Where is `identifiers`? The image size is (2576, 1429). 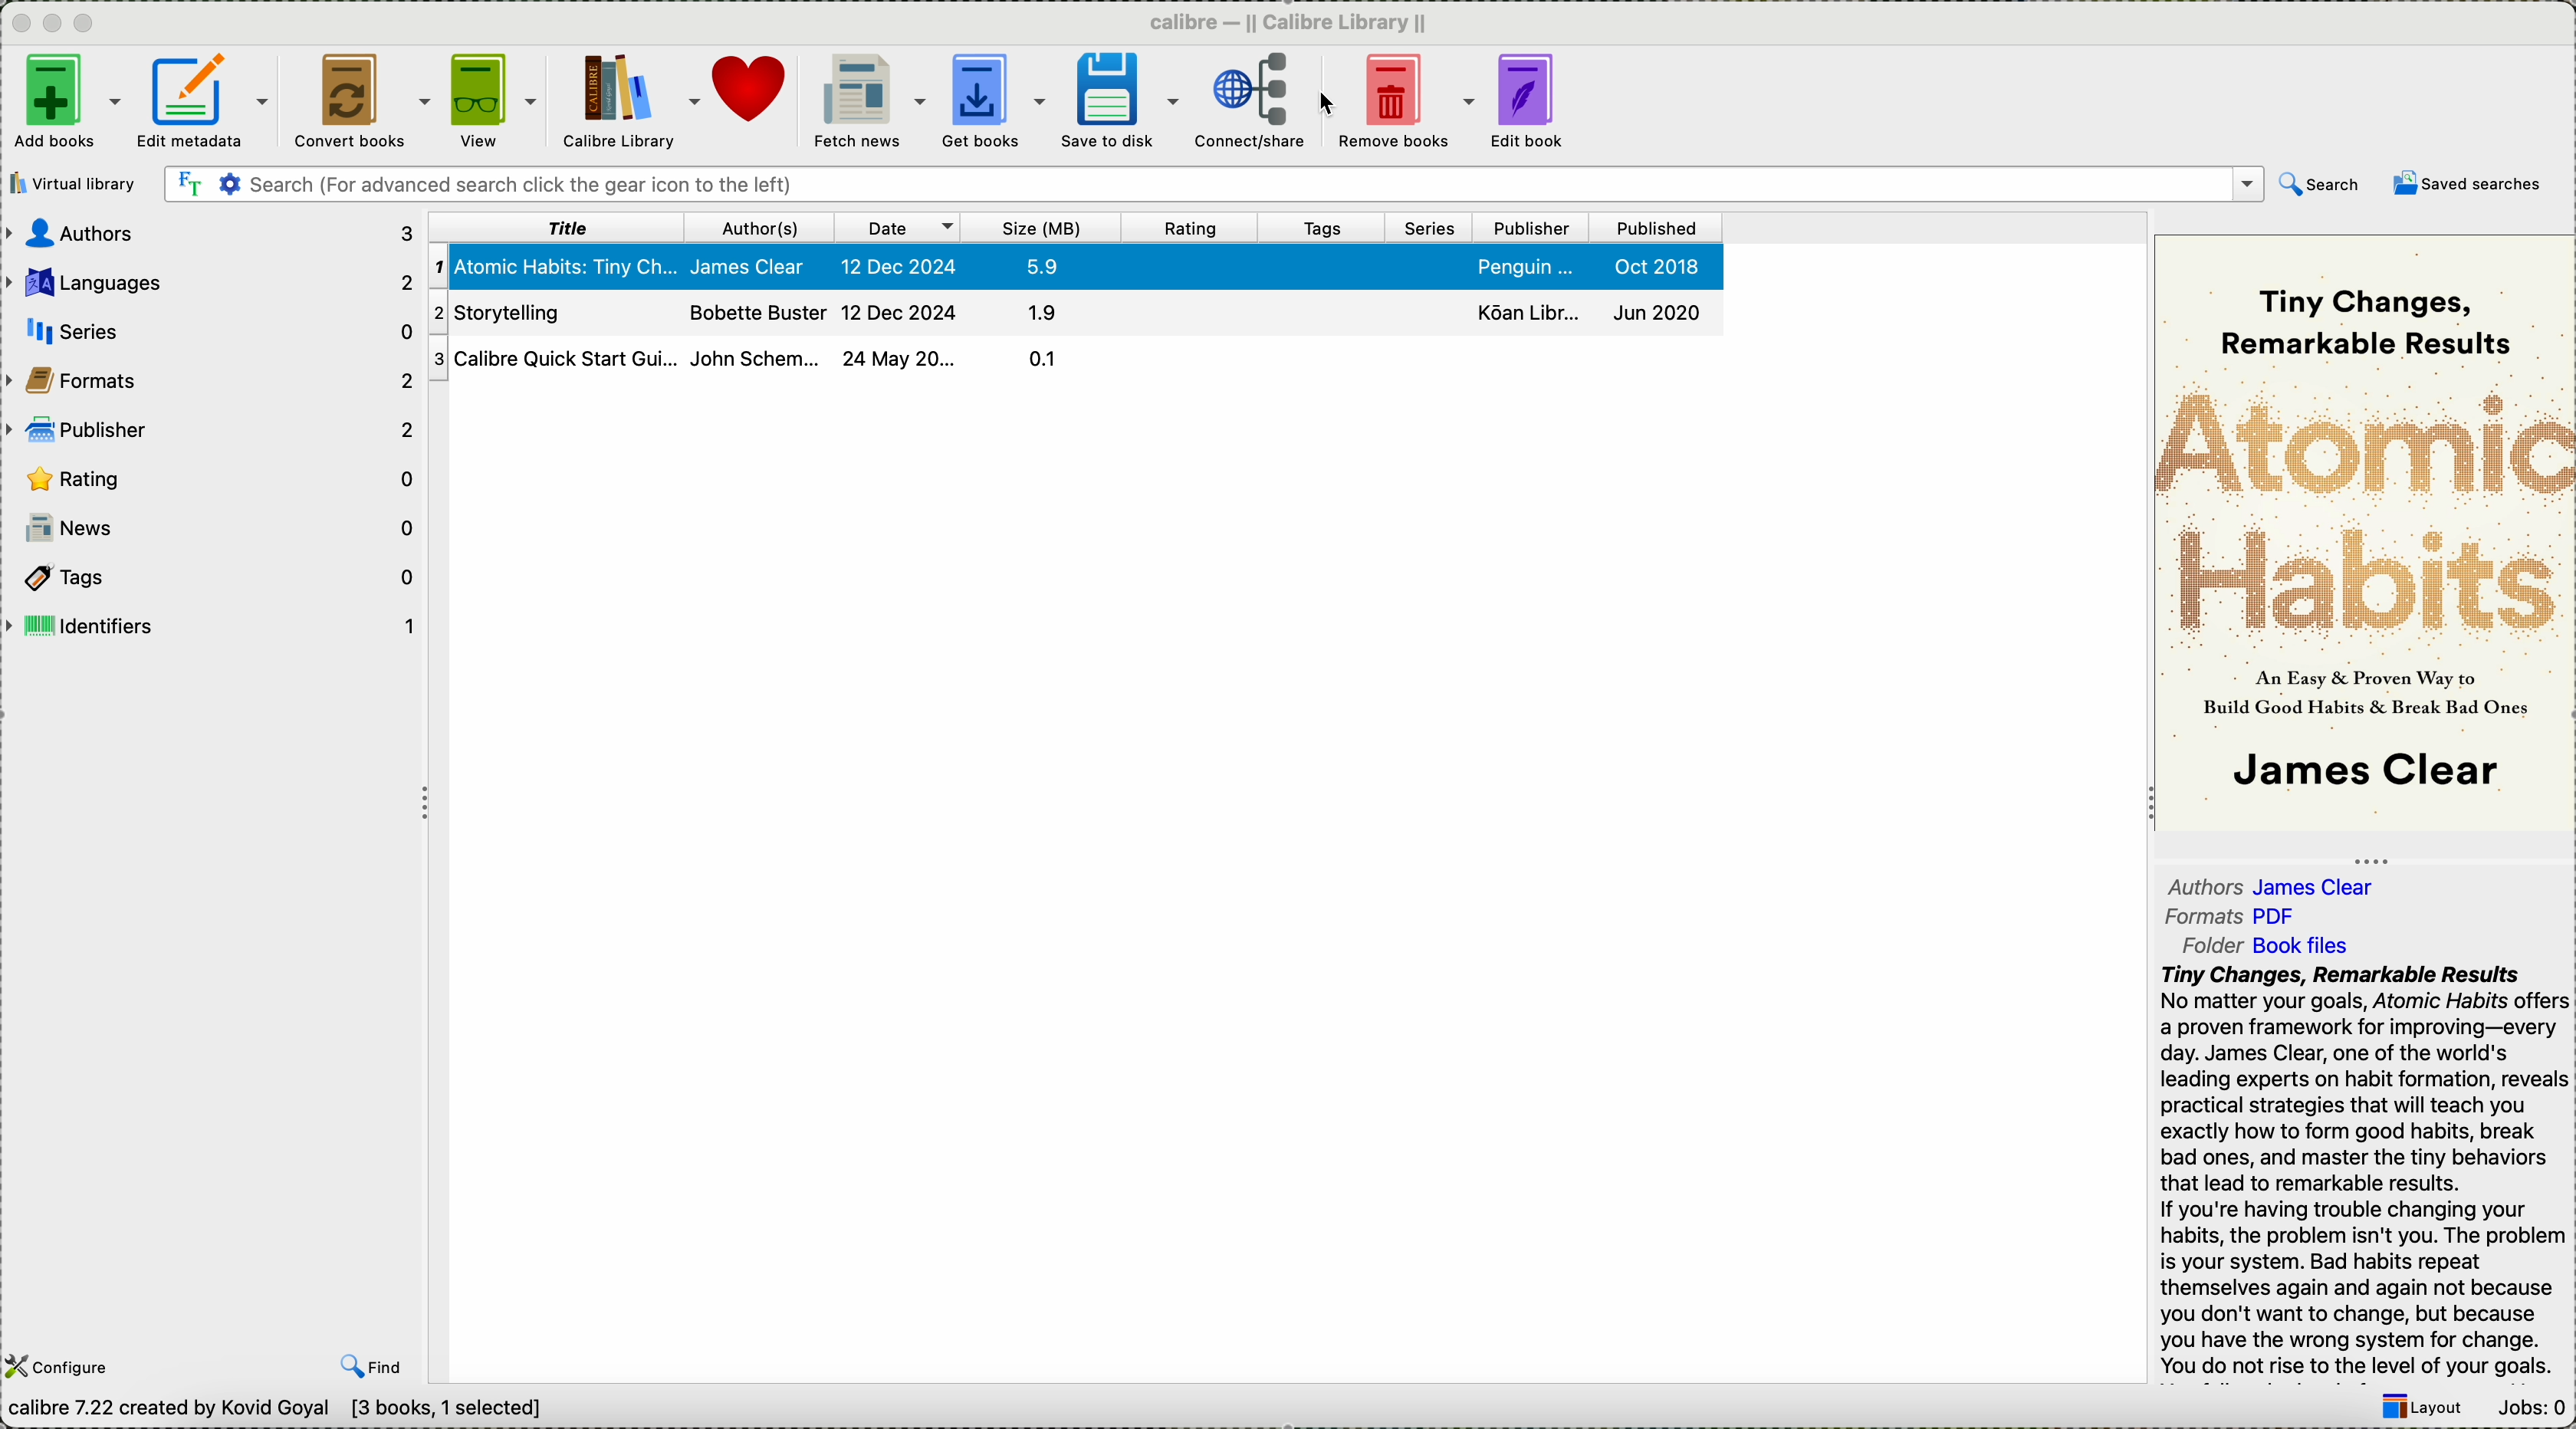 identifiers is located at coordinates (211, 626).